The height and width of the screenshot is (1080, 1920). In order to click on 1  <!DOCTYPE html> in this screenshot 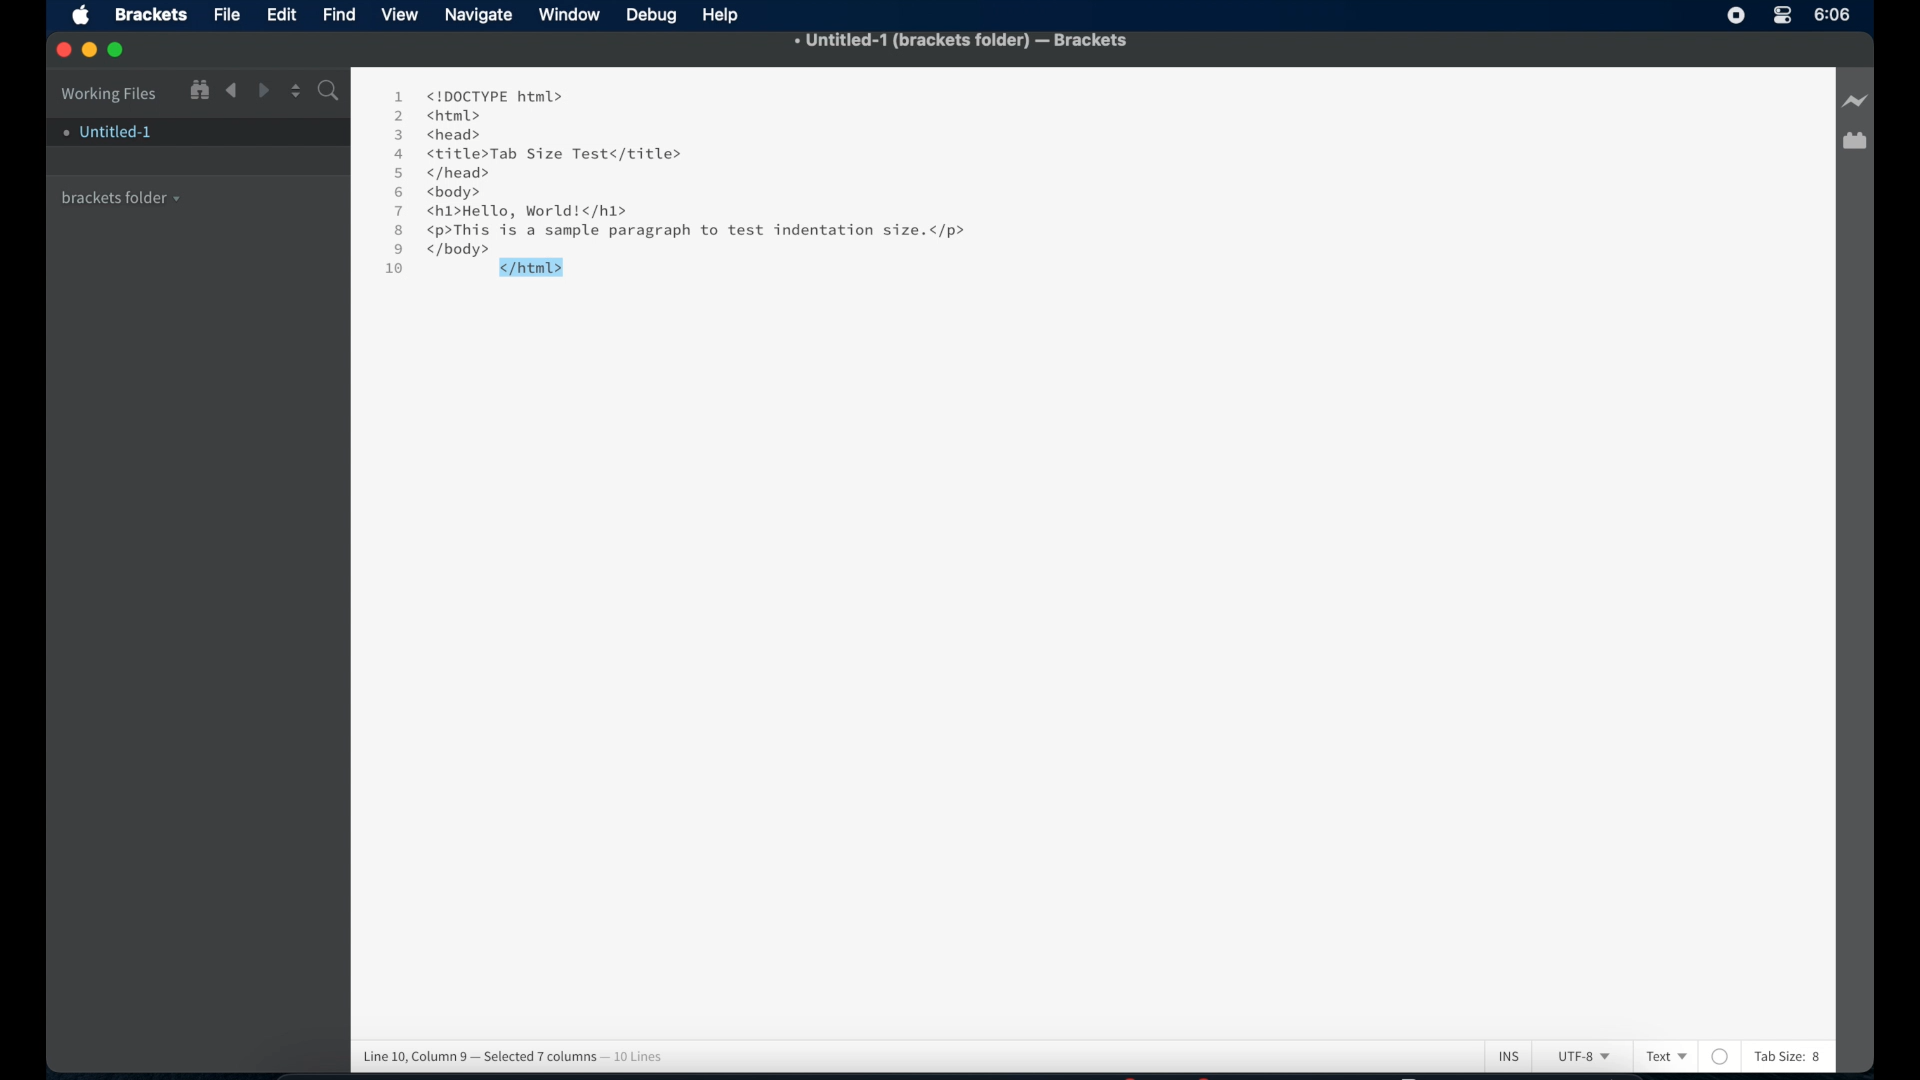, I will do `click(477, 95)`.